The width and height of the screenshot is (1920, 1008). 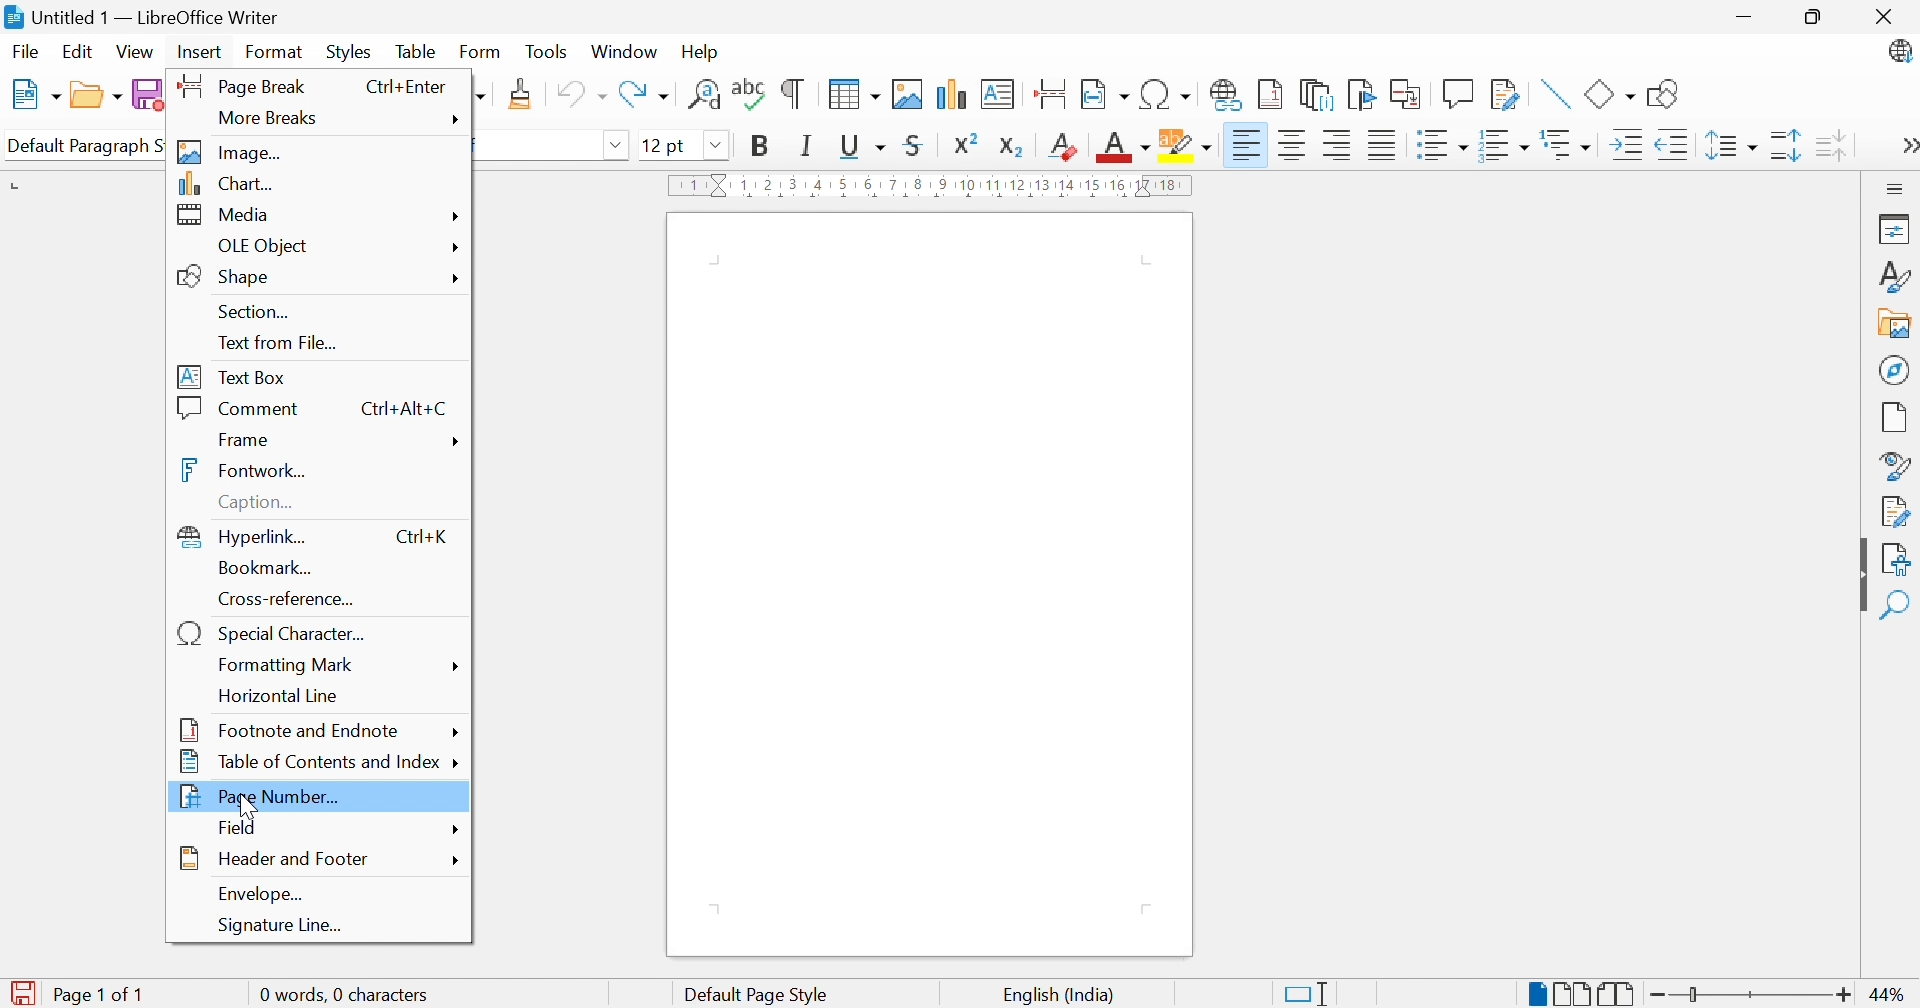 What do you see at coordinates (454, 731) in the screenshot?
I see `More` at bounding box center [454, 731].